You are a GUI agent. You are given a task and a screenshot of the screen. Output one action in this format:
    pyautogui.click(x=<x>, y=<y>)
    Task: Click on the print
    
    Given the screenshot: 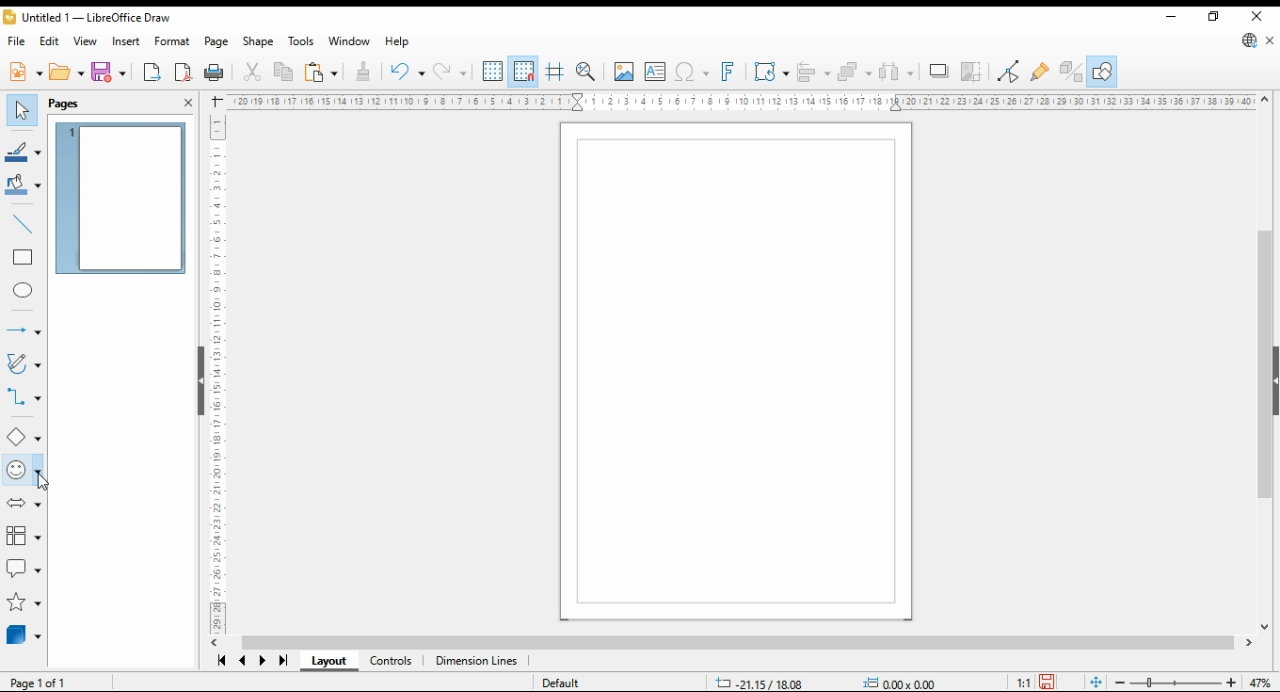 What is the action you would take?
    pyautogui.click(x=215, y=72)
    